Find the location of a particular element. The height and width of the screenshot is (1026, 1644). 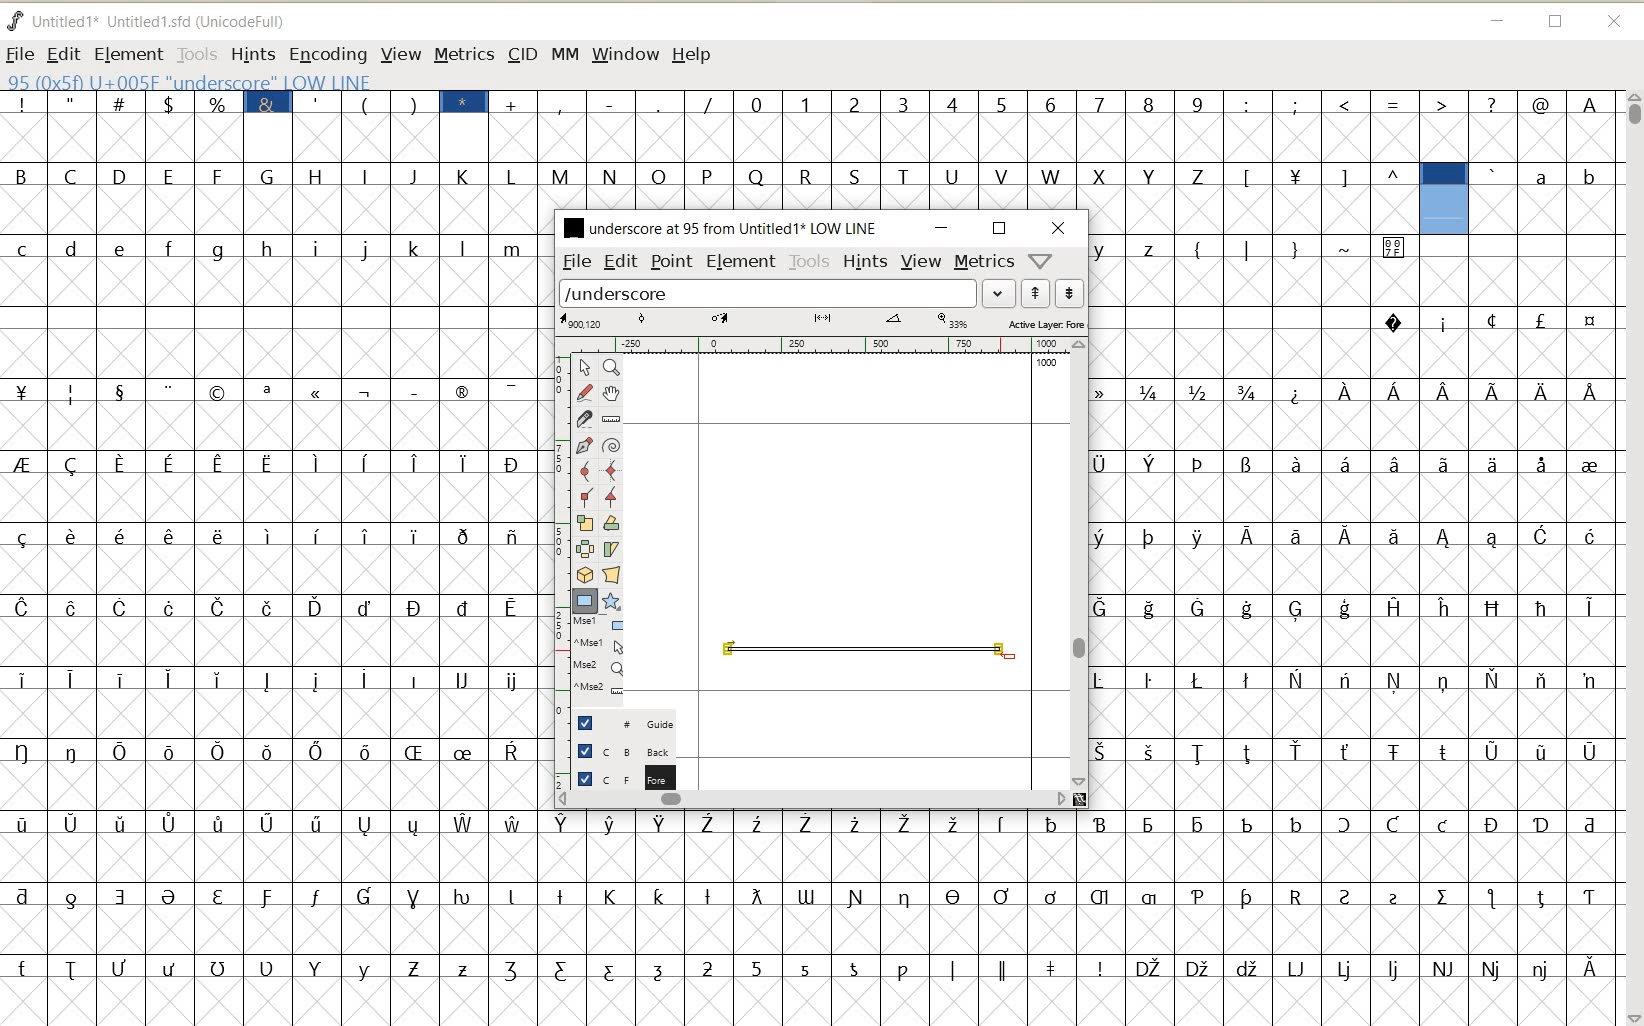

FILE is located at coordinates (575, 262).